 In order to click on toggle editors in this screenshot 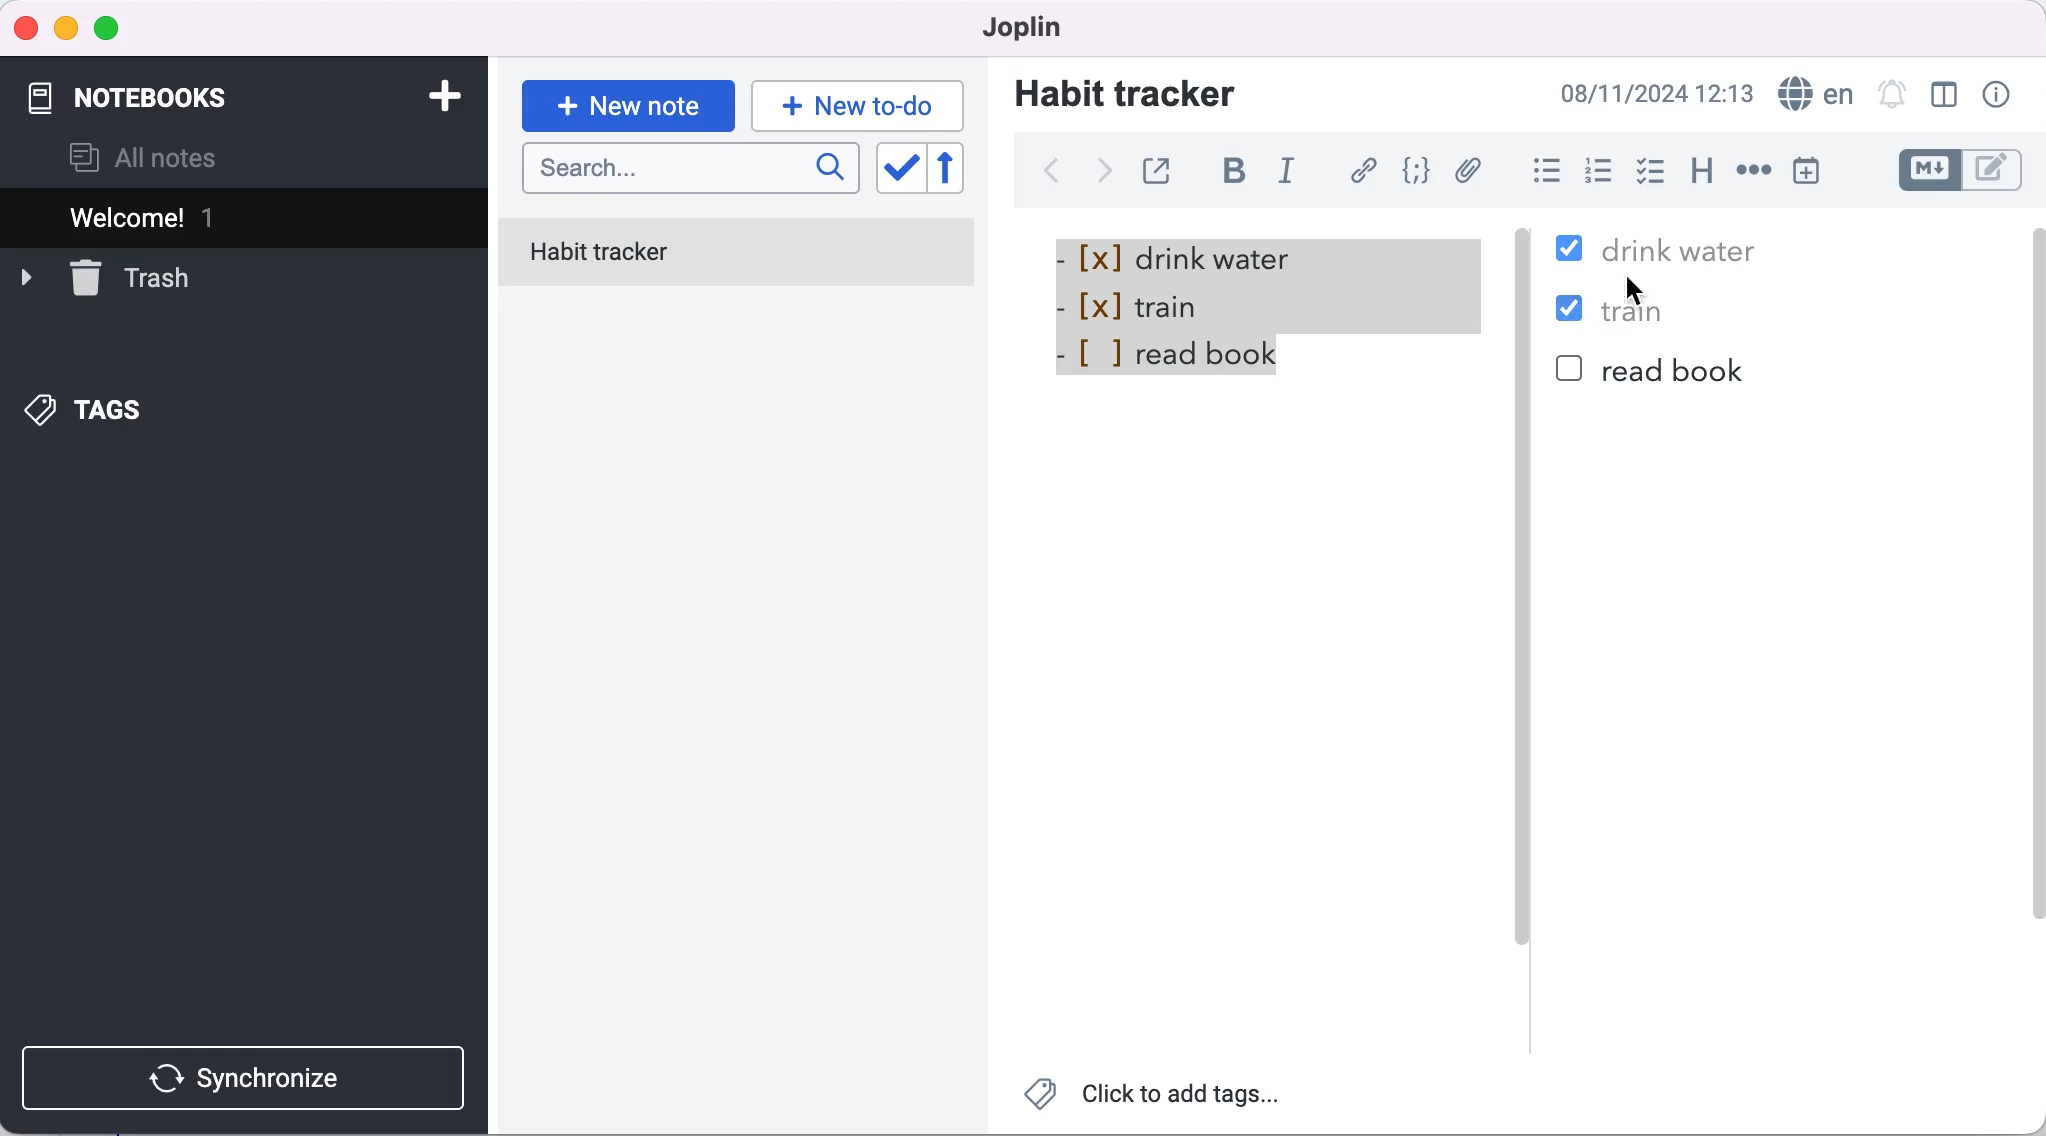, I will do `click(1964, 170)`.